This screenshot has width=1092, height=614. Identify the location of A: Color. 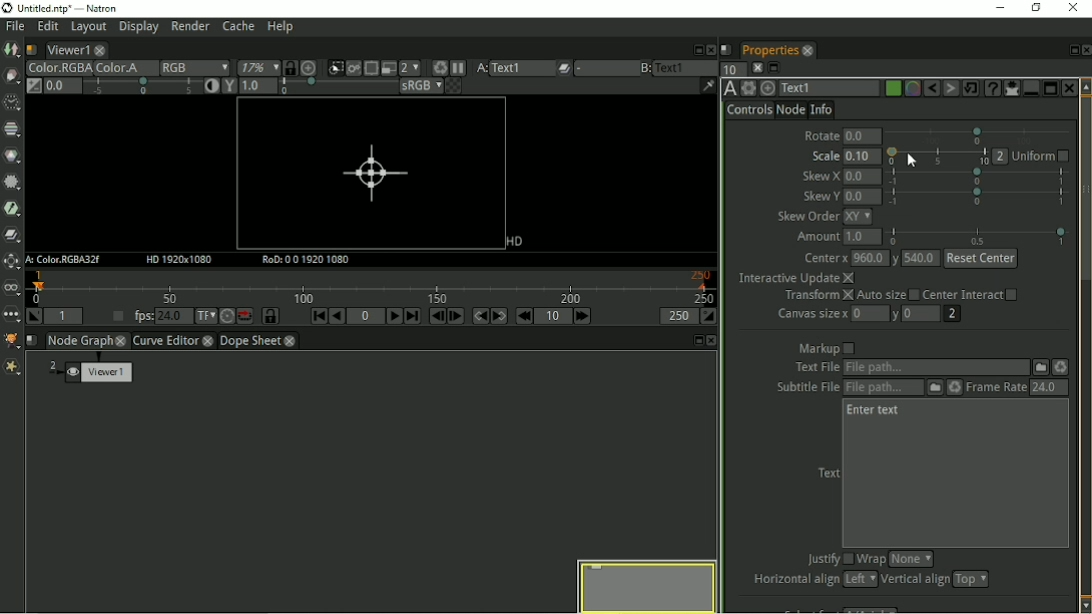
(65, 259).